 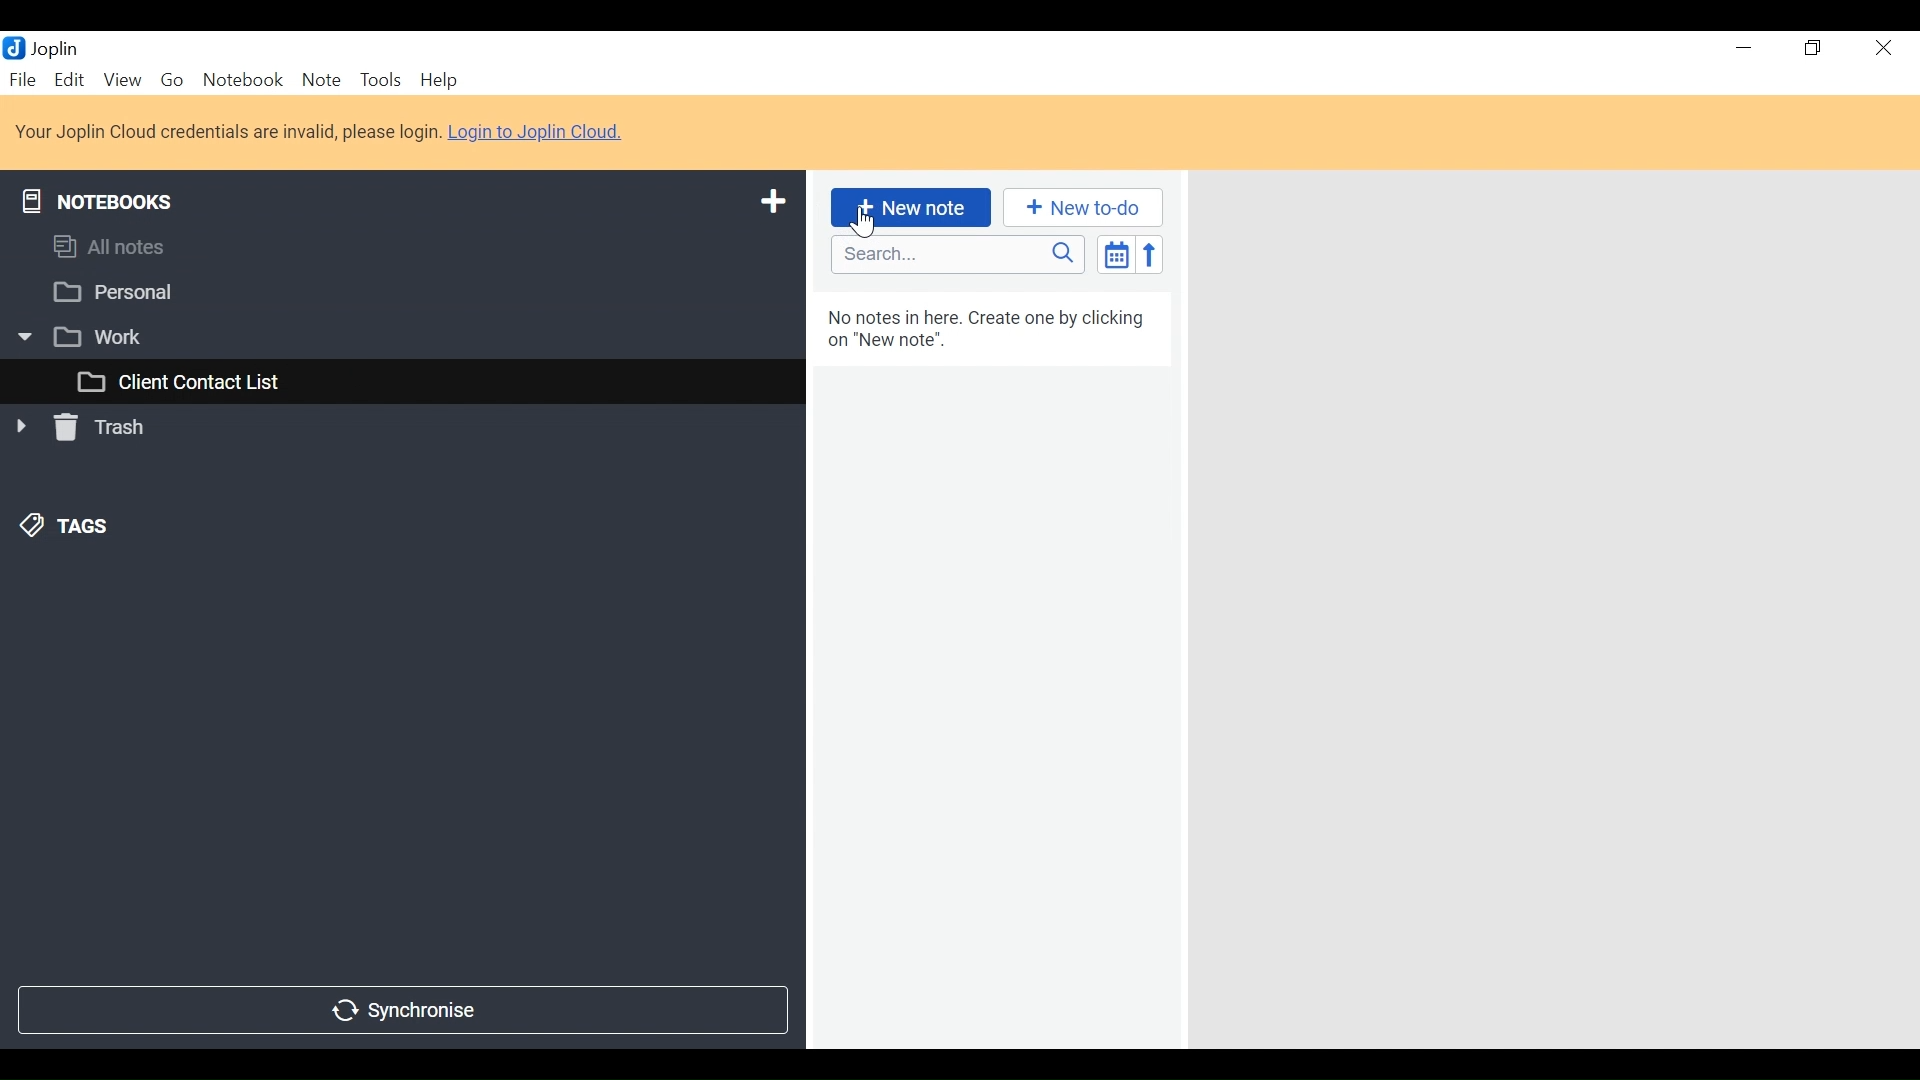 I want to click on minimize, so click(x=1739, y=48).